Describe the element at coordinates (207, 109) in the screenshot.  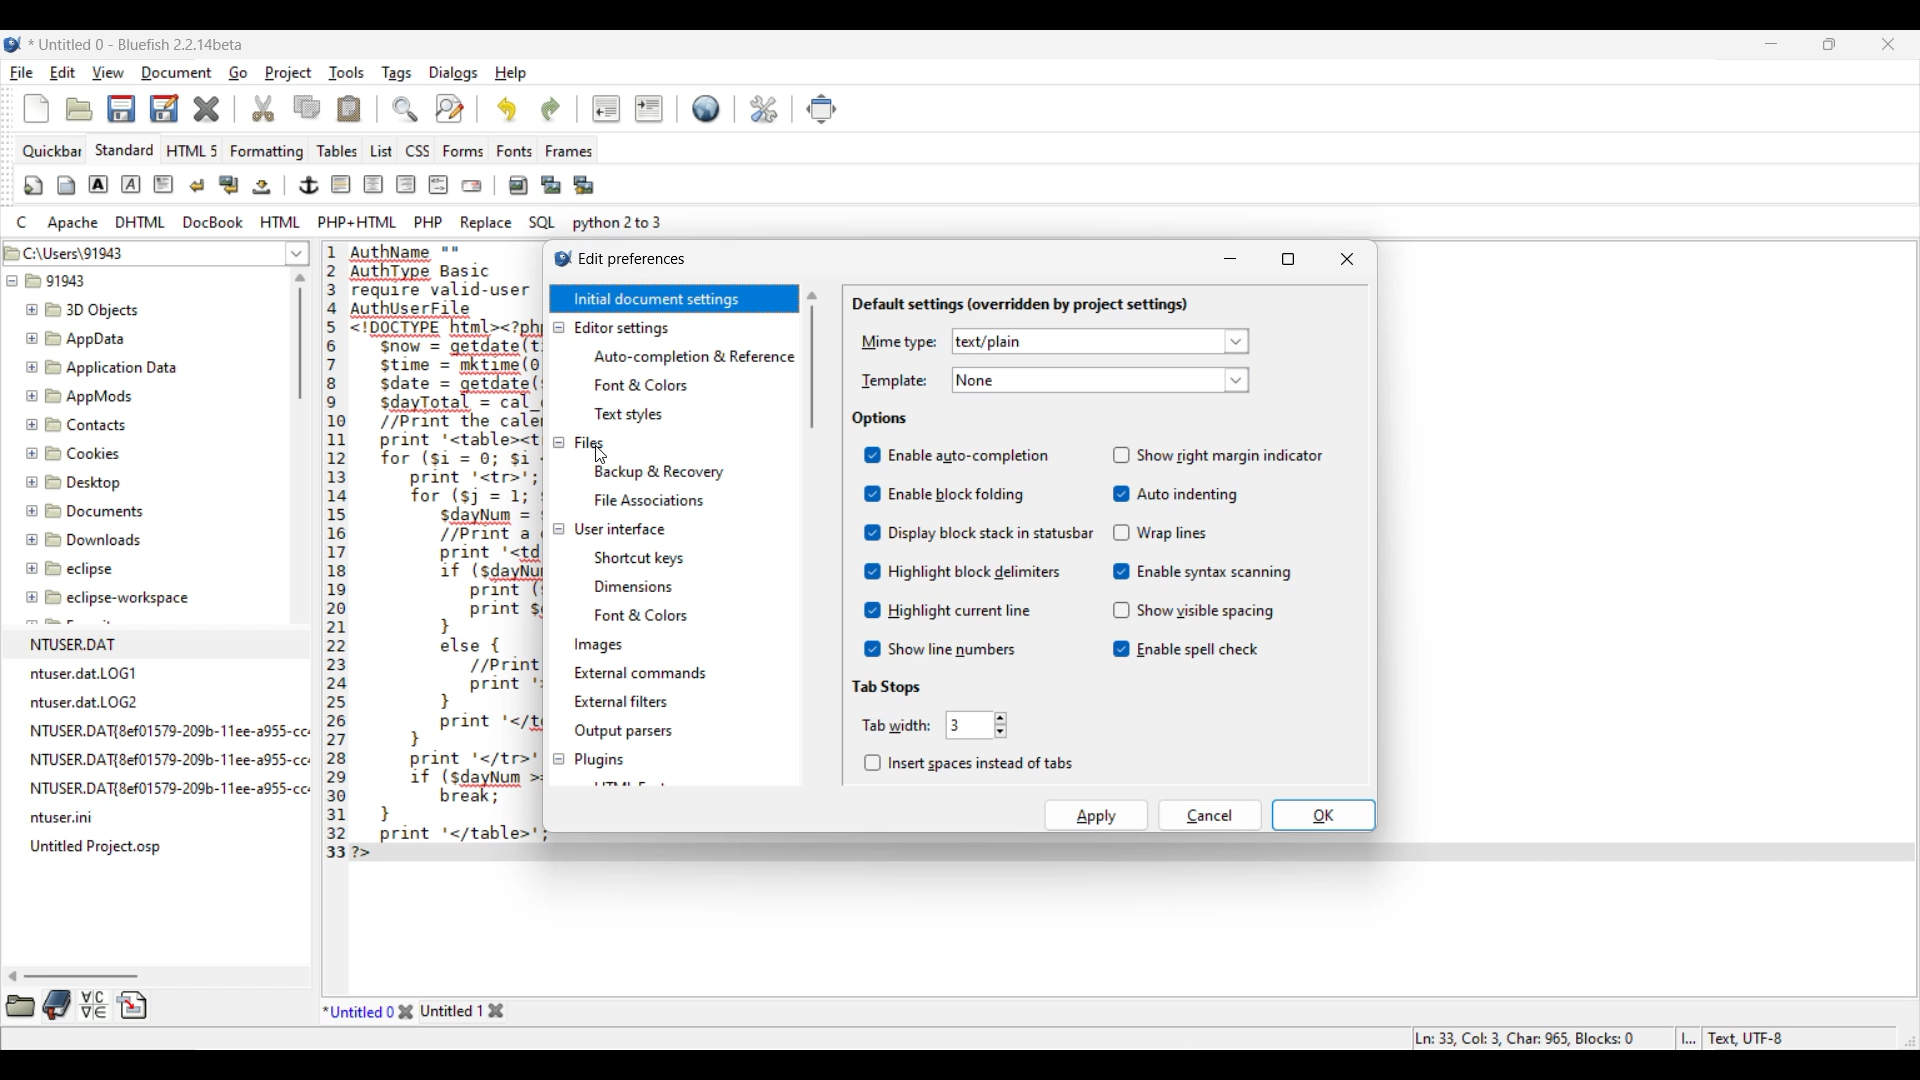
I see `Delete ` at that location.